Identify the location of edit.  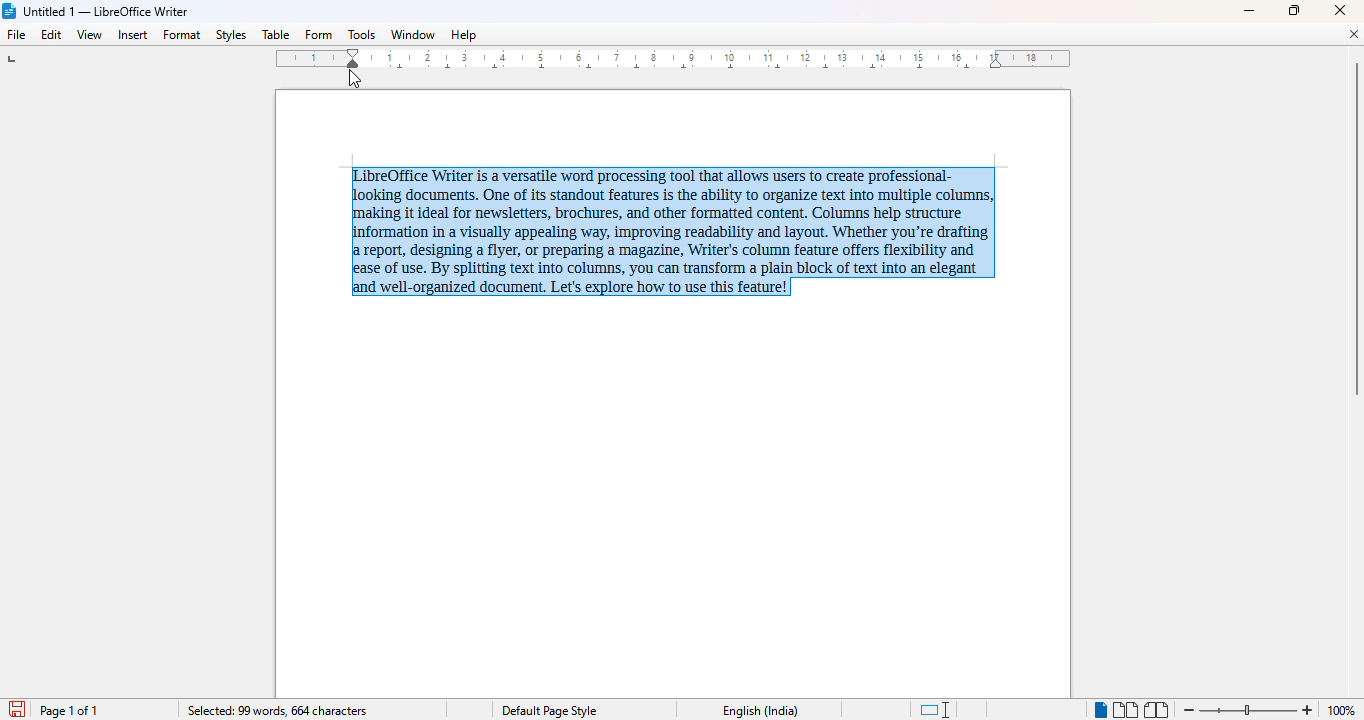
(52, 34).